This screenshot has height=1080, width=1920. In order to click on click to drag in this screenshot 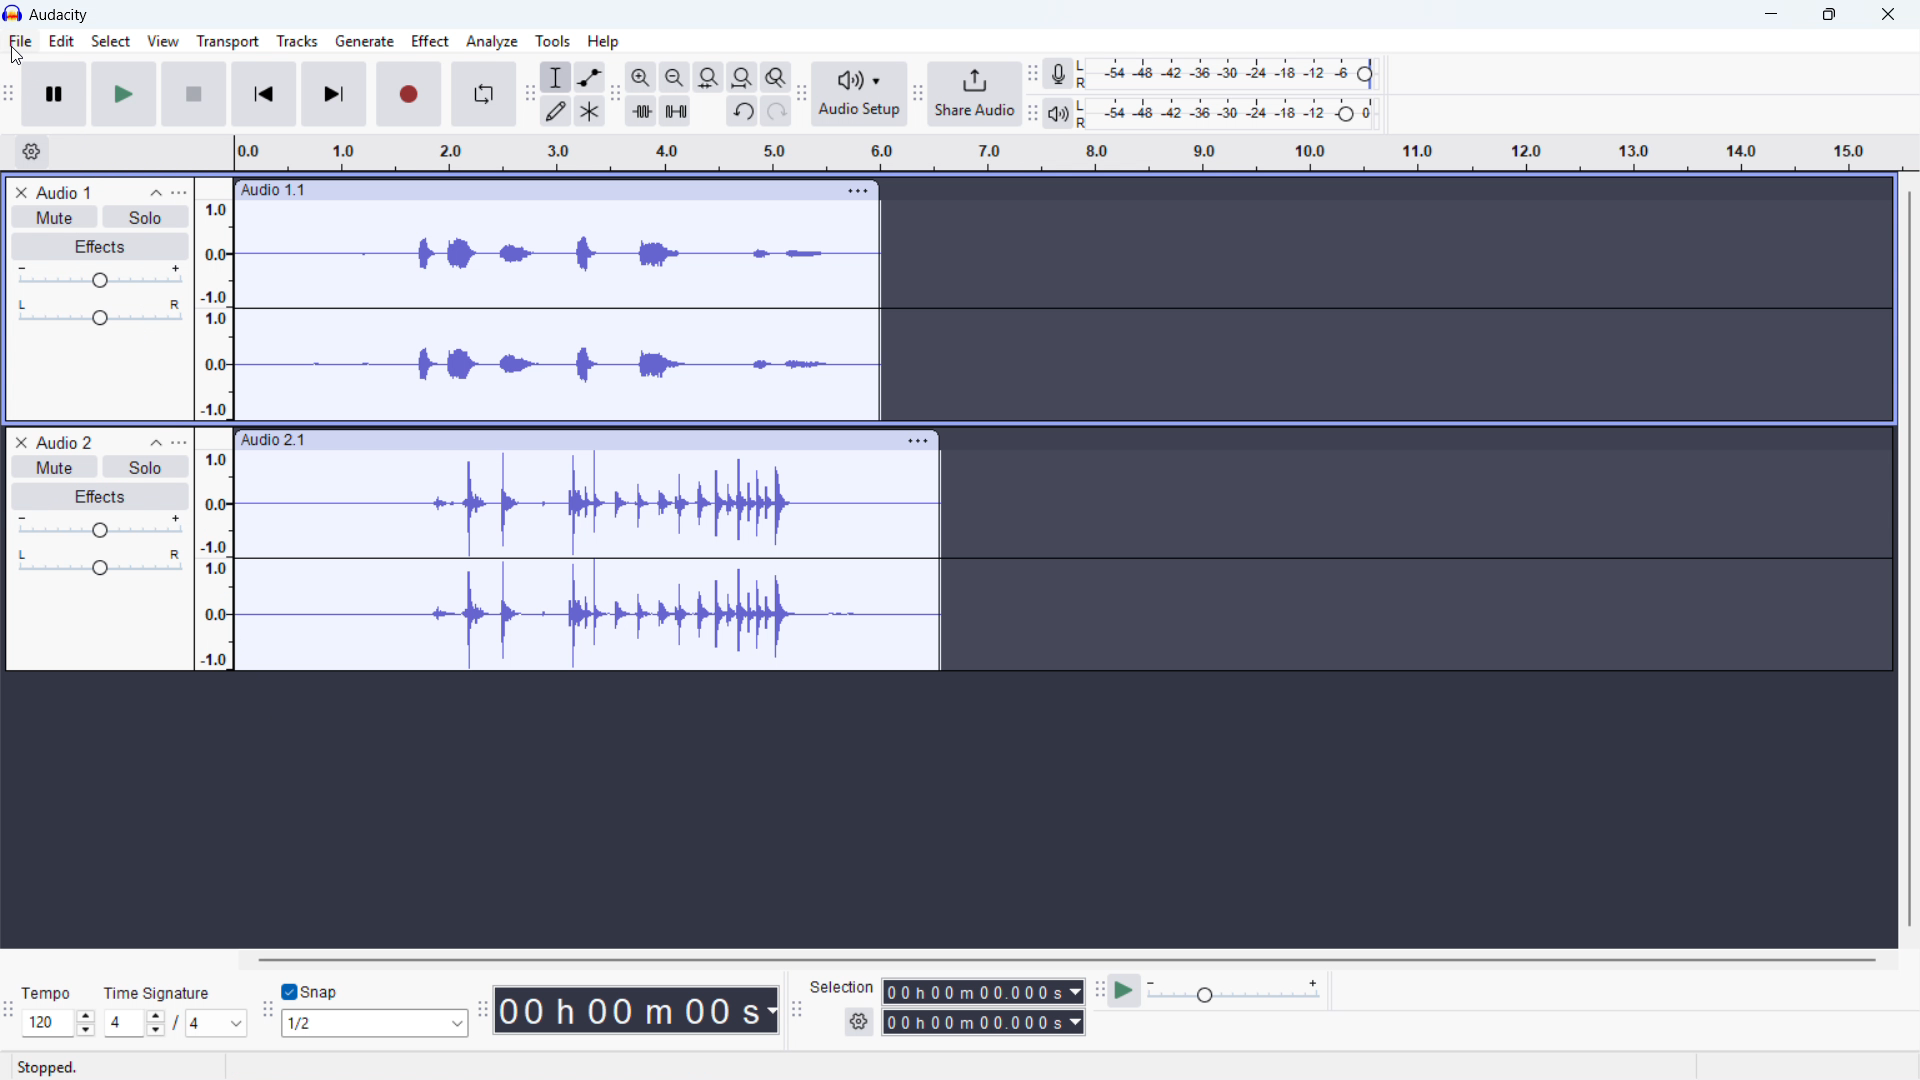, I will do `click(561, 440)`.